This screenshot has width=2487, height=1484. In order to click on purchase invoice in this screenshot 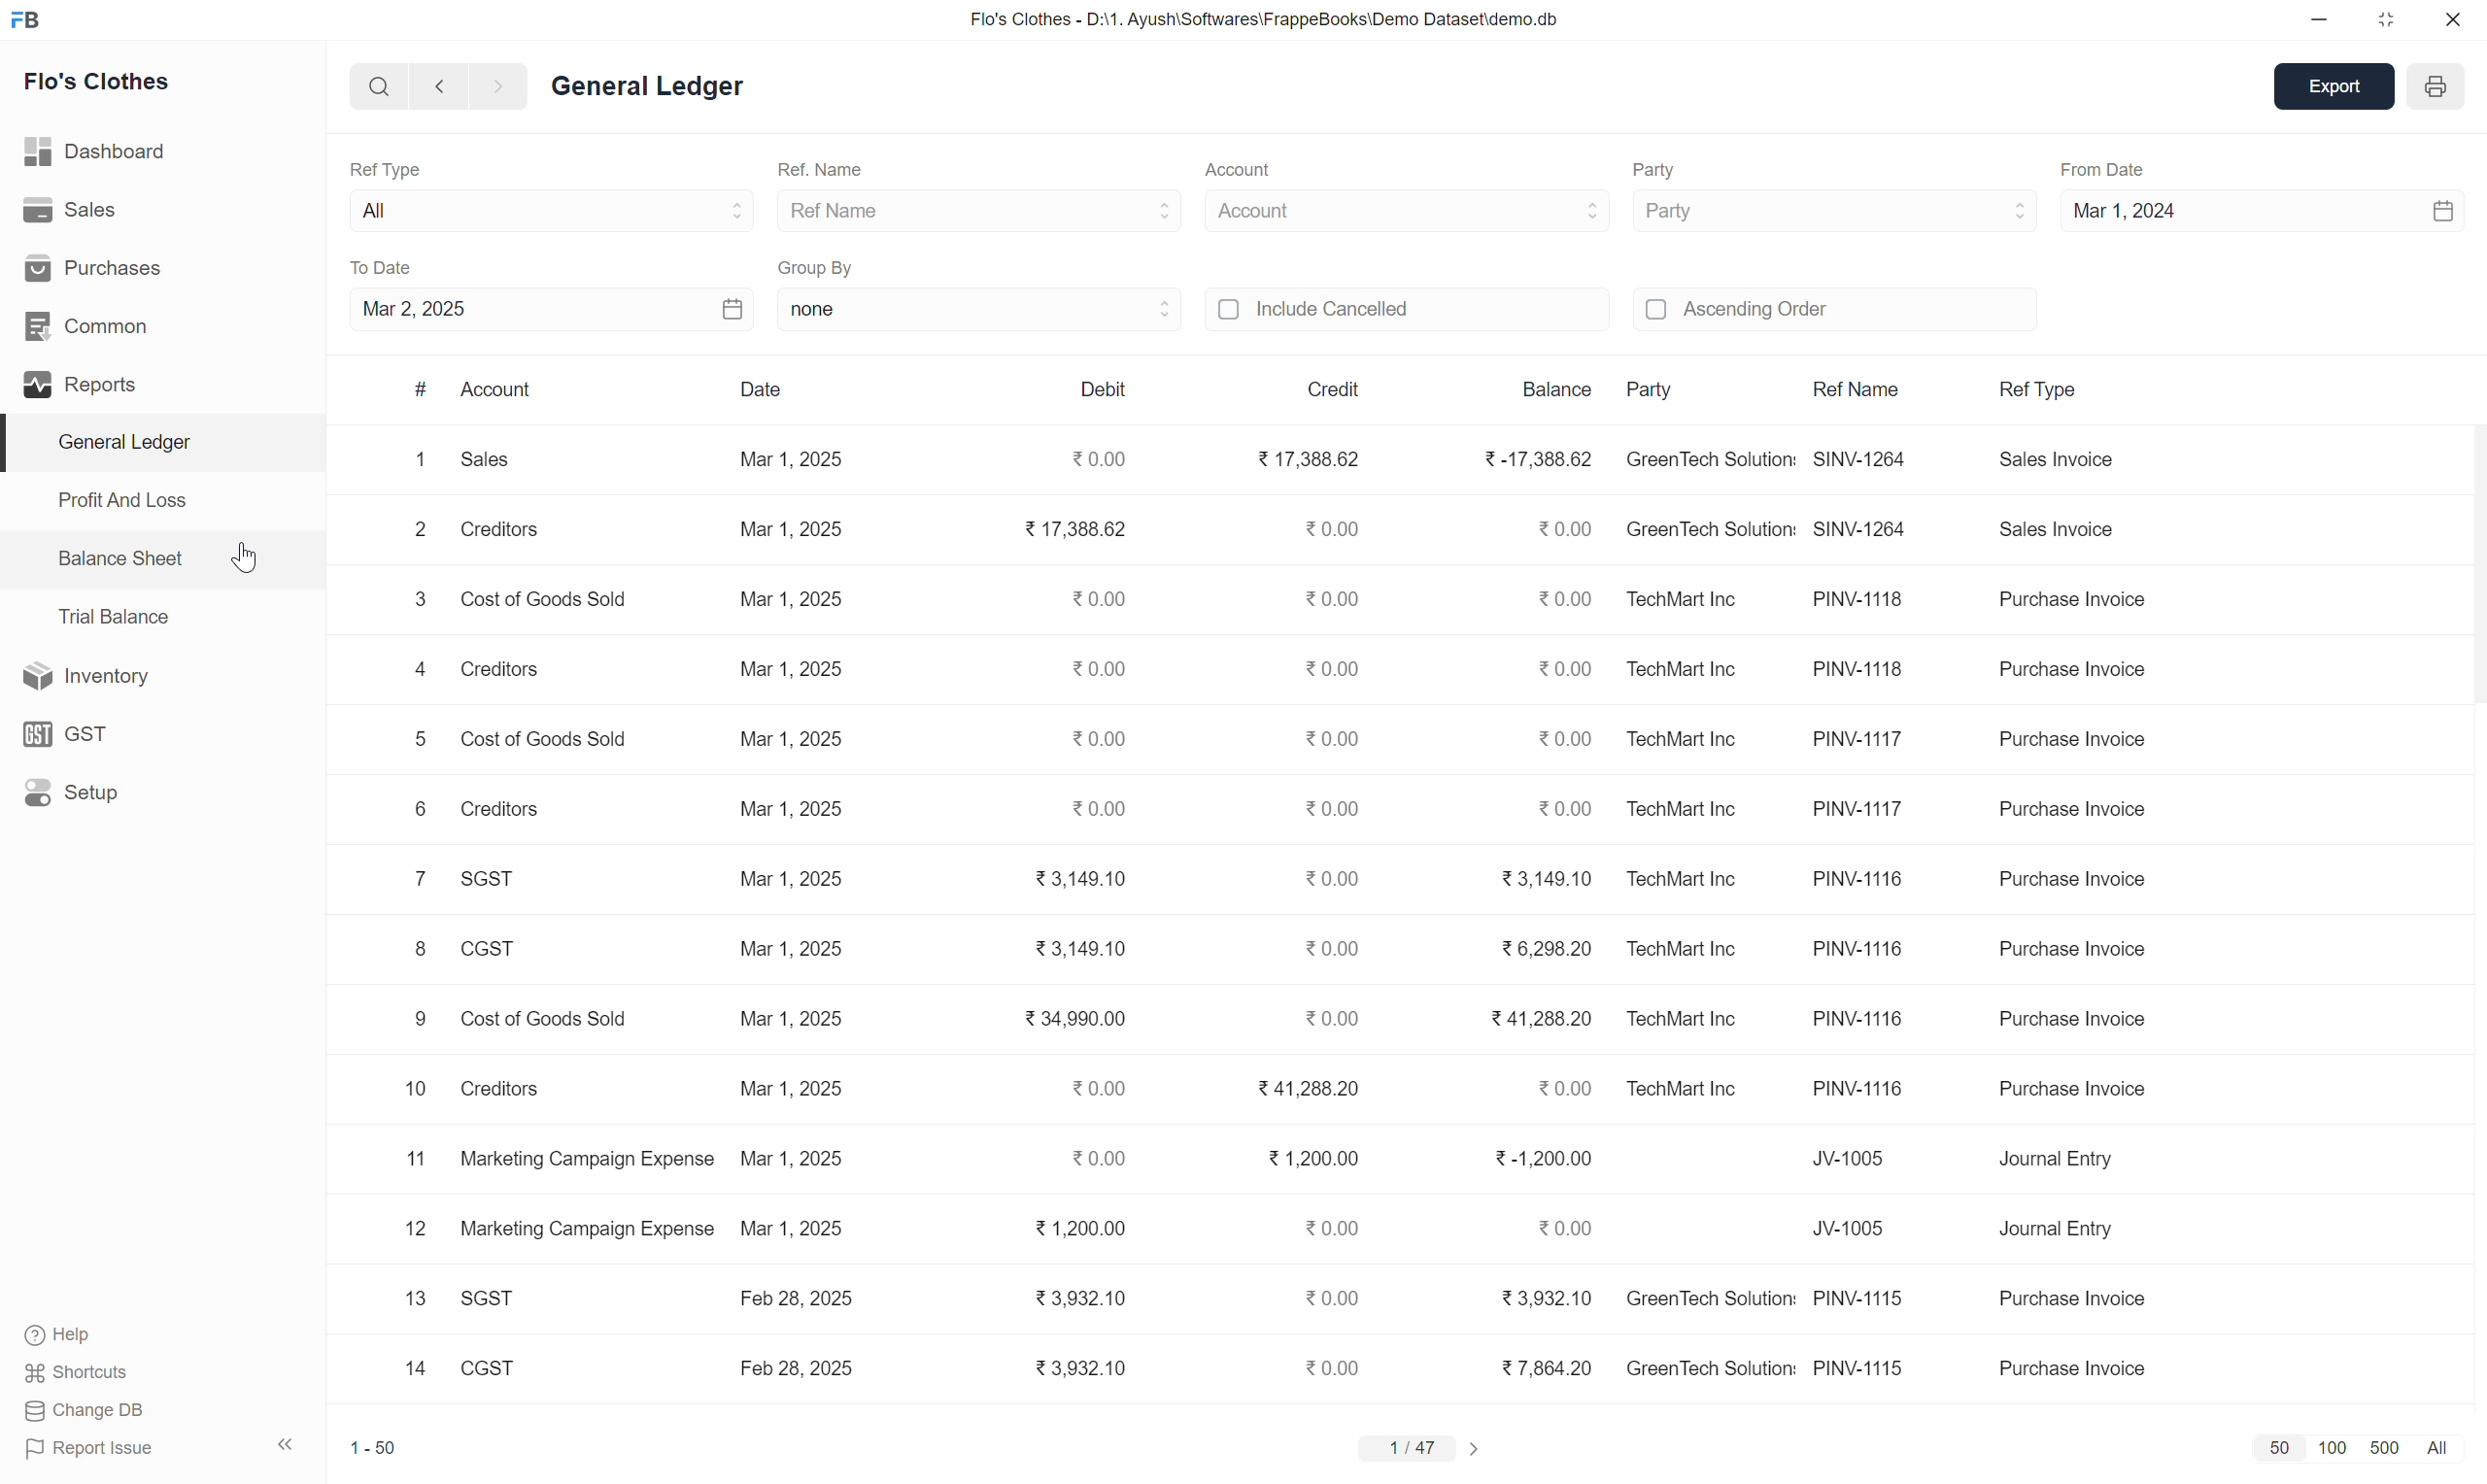, I will do `click(2073, 1087)`.